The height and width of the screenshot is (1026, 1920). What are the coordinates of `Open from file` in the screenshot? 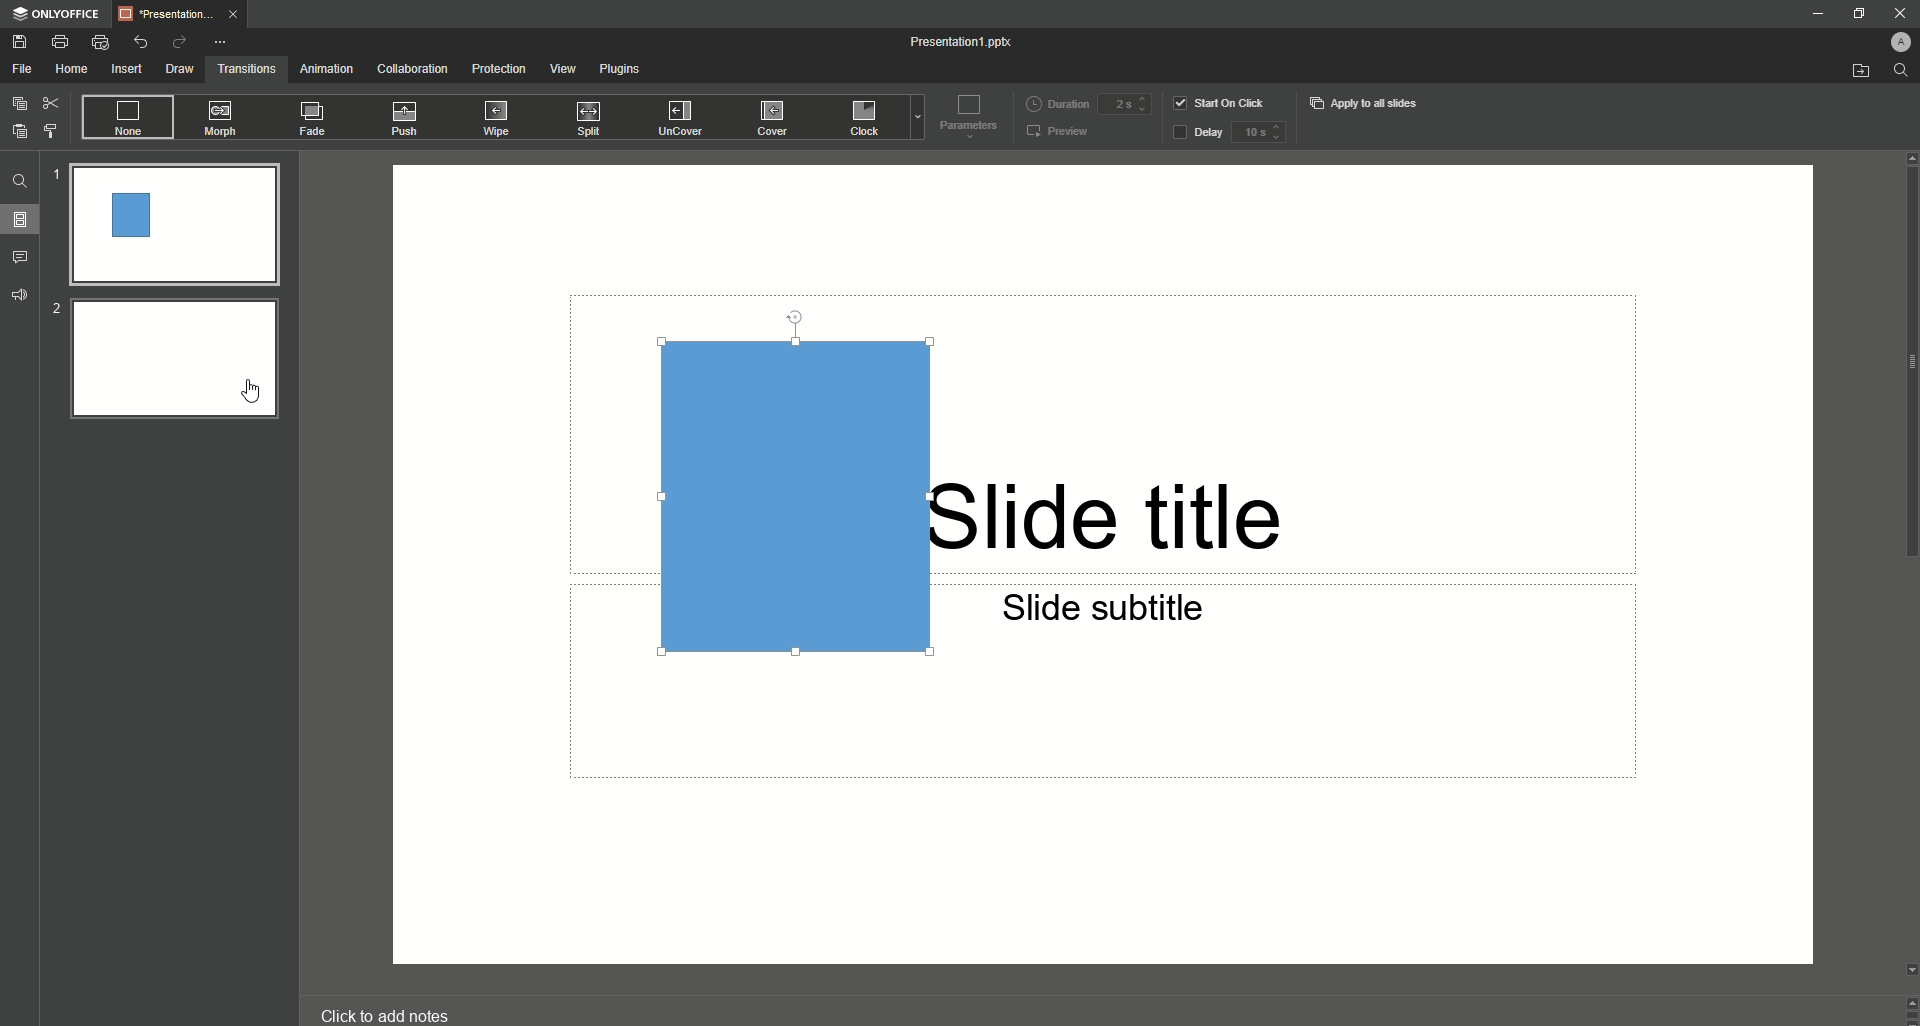 It's located at (1852, 70).